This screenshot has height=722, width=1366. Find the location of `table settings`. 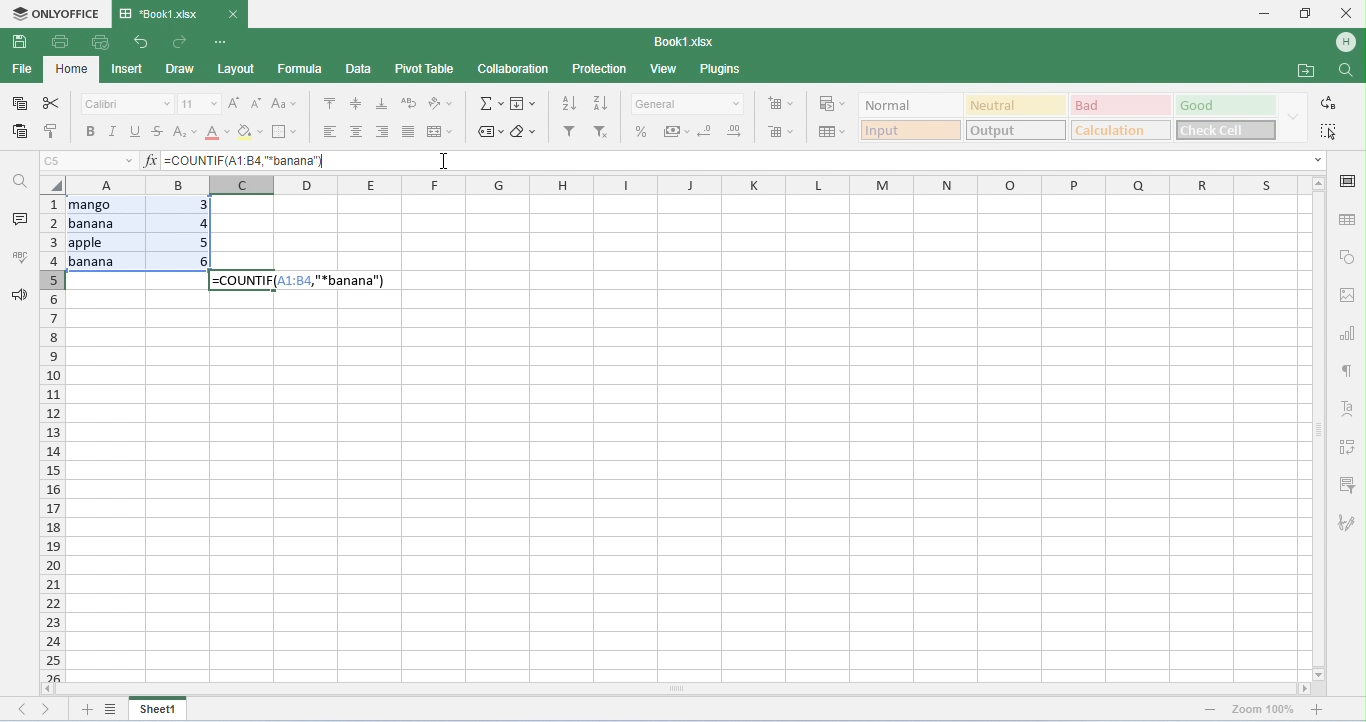

table settings is located at coordinates (1347, 219).